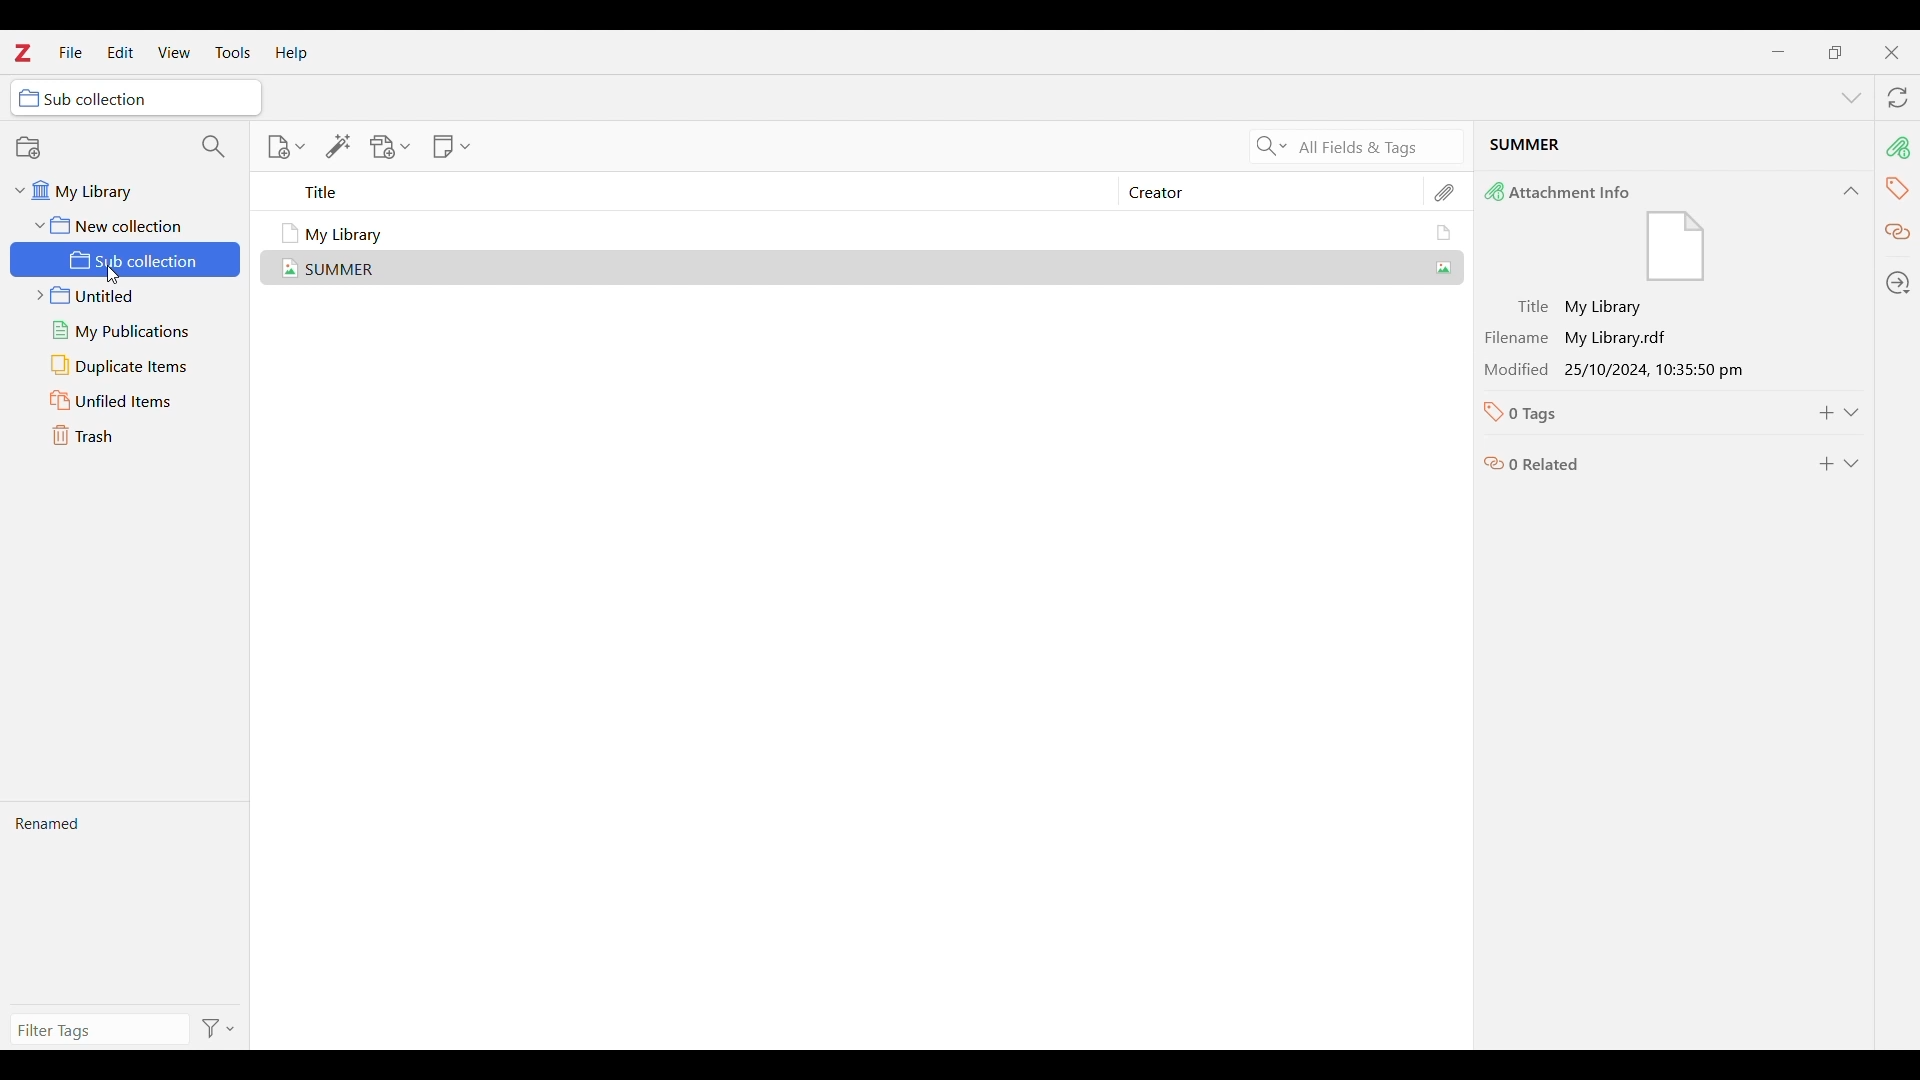  Describe the element at coordinates (115, 191) in the screenshot. I see `My library` at that location.